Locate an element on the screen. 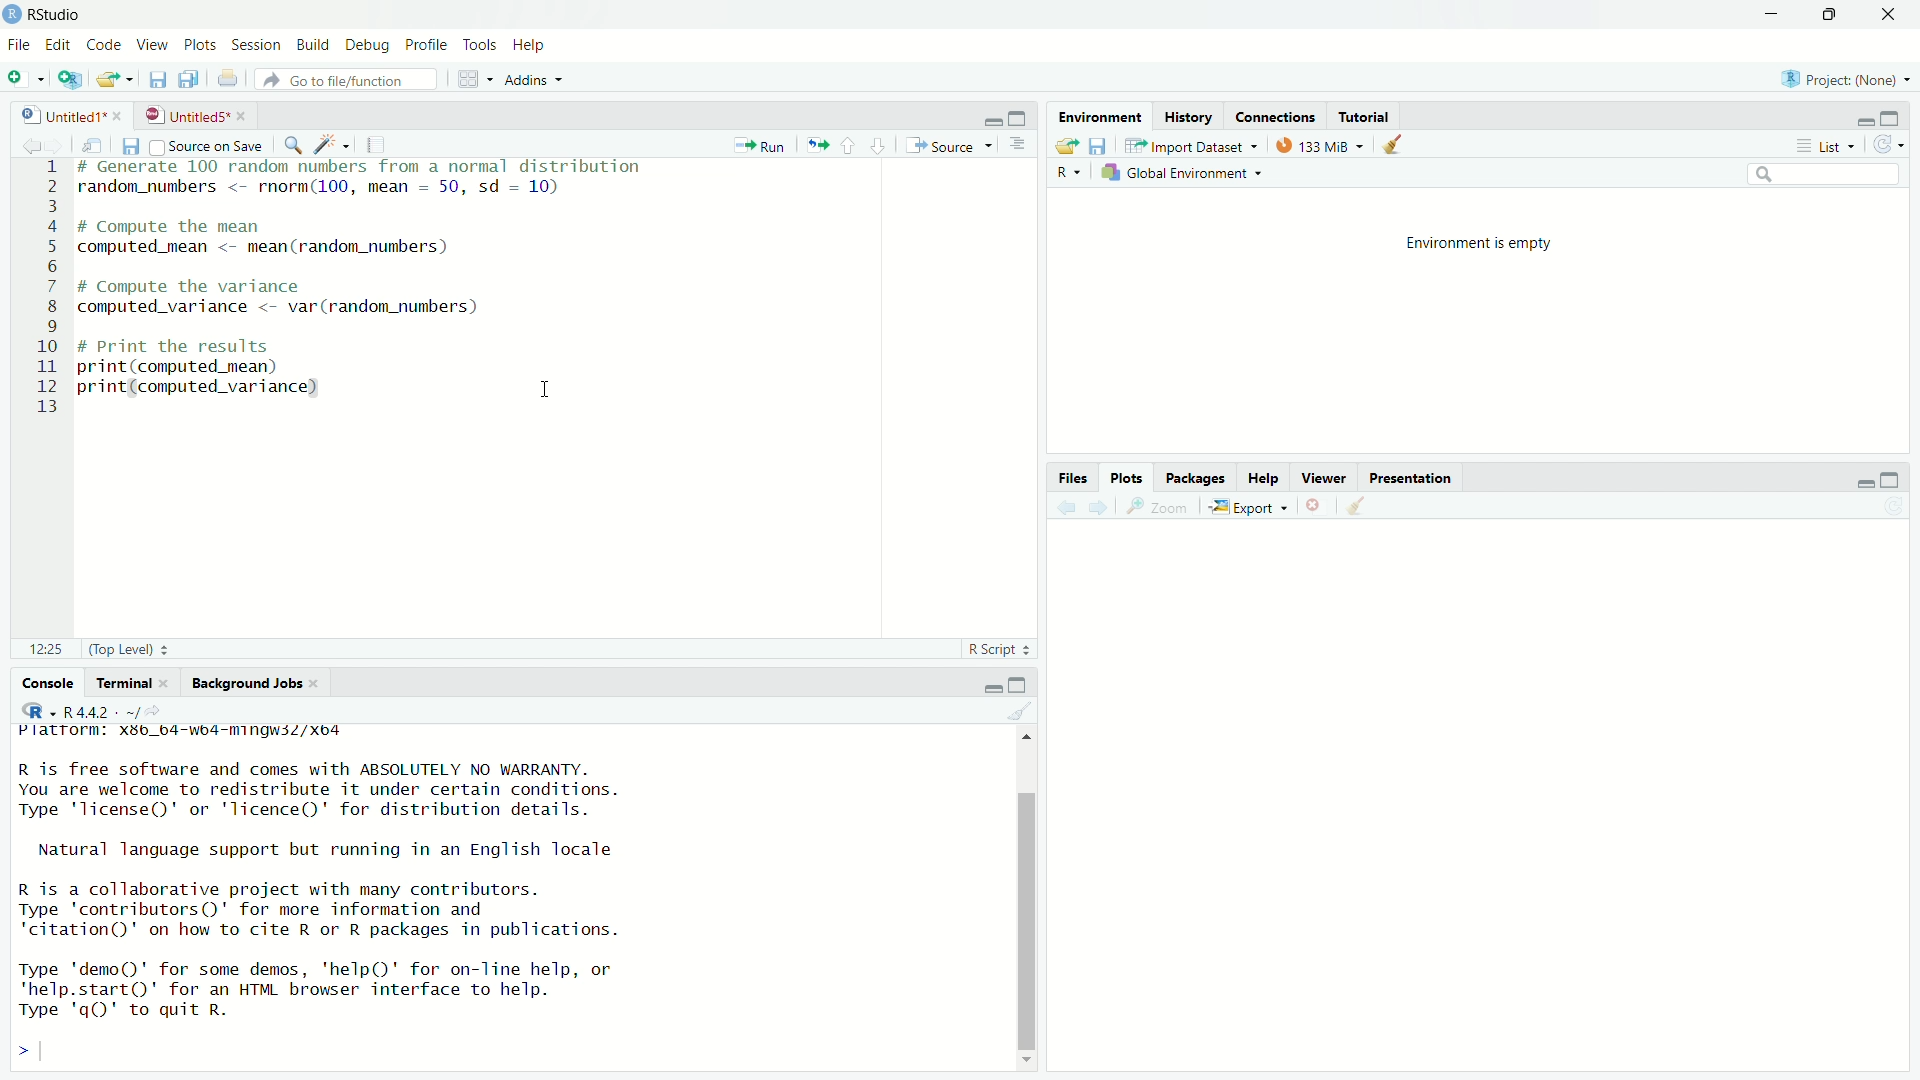 This screenshot has width=1920, height=1080. computed_mean <- mean(random_numbers) is located at coordinates (298, 251).